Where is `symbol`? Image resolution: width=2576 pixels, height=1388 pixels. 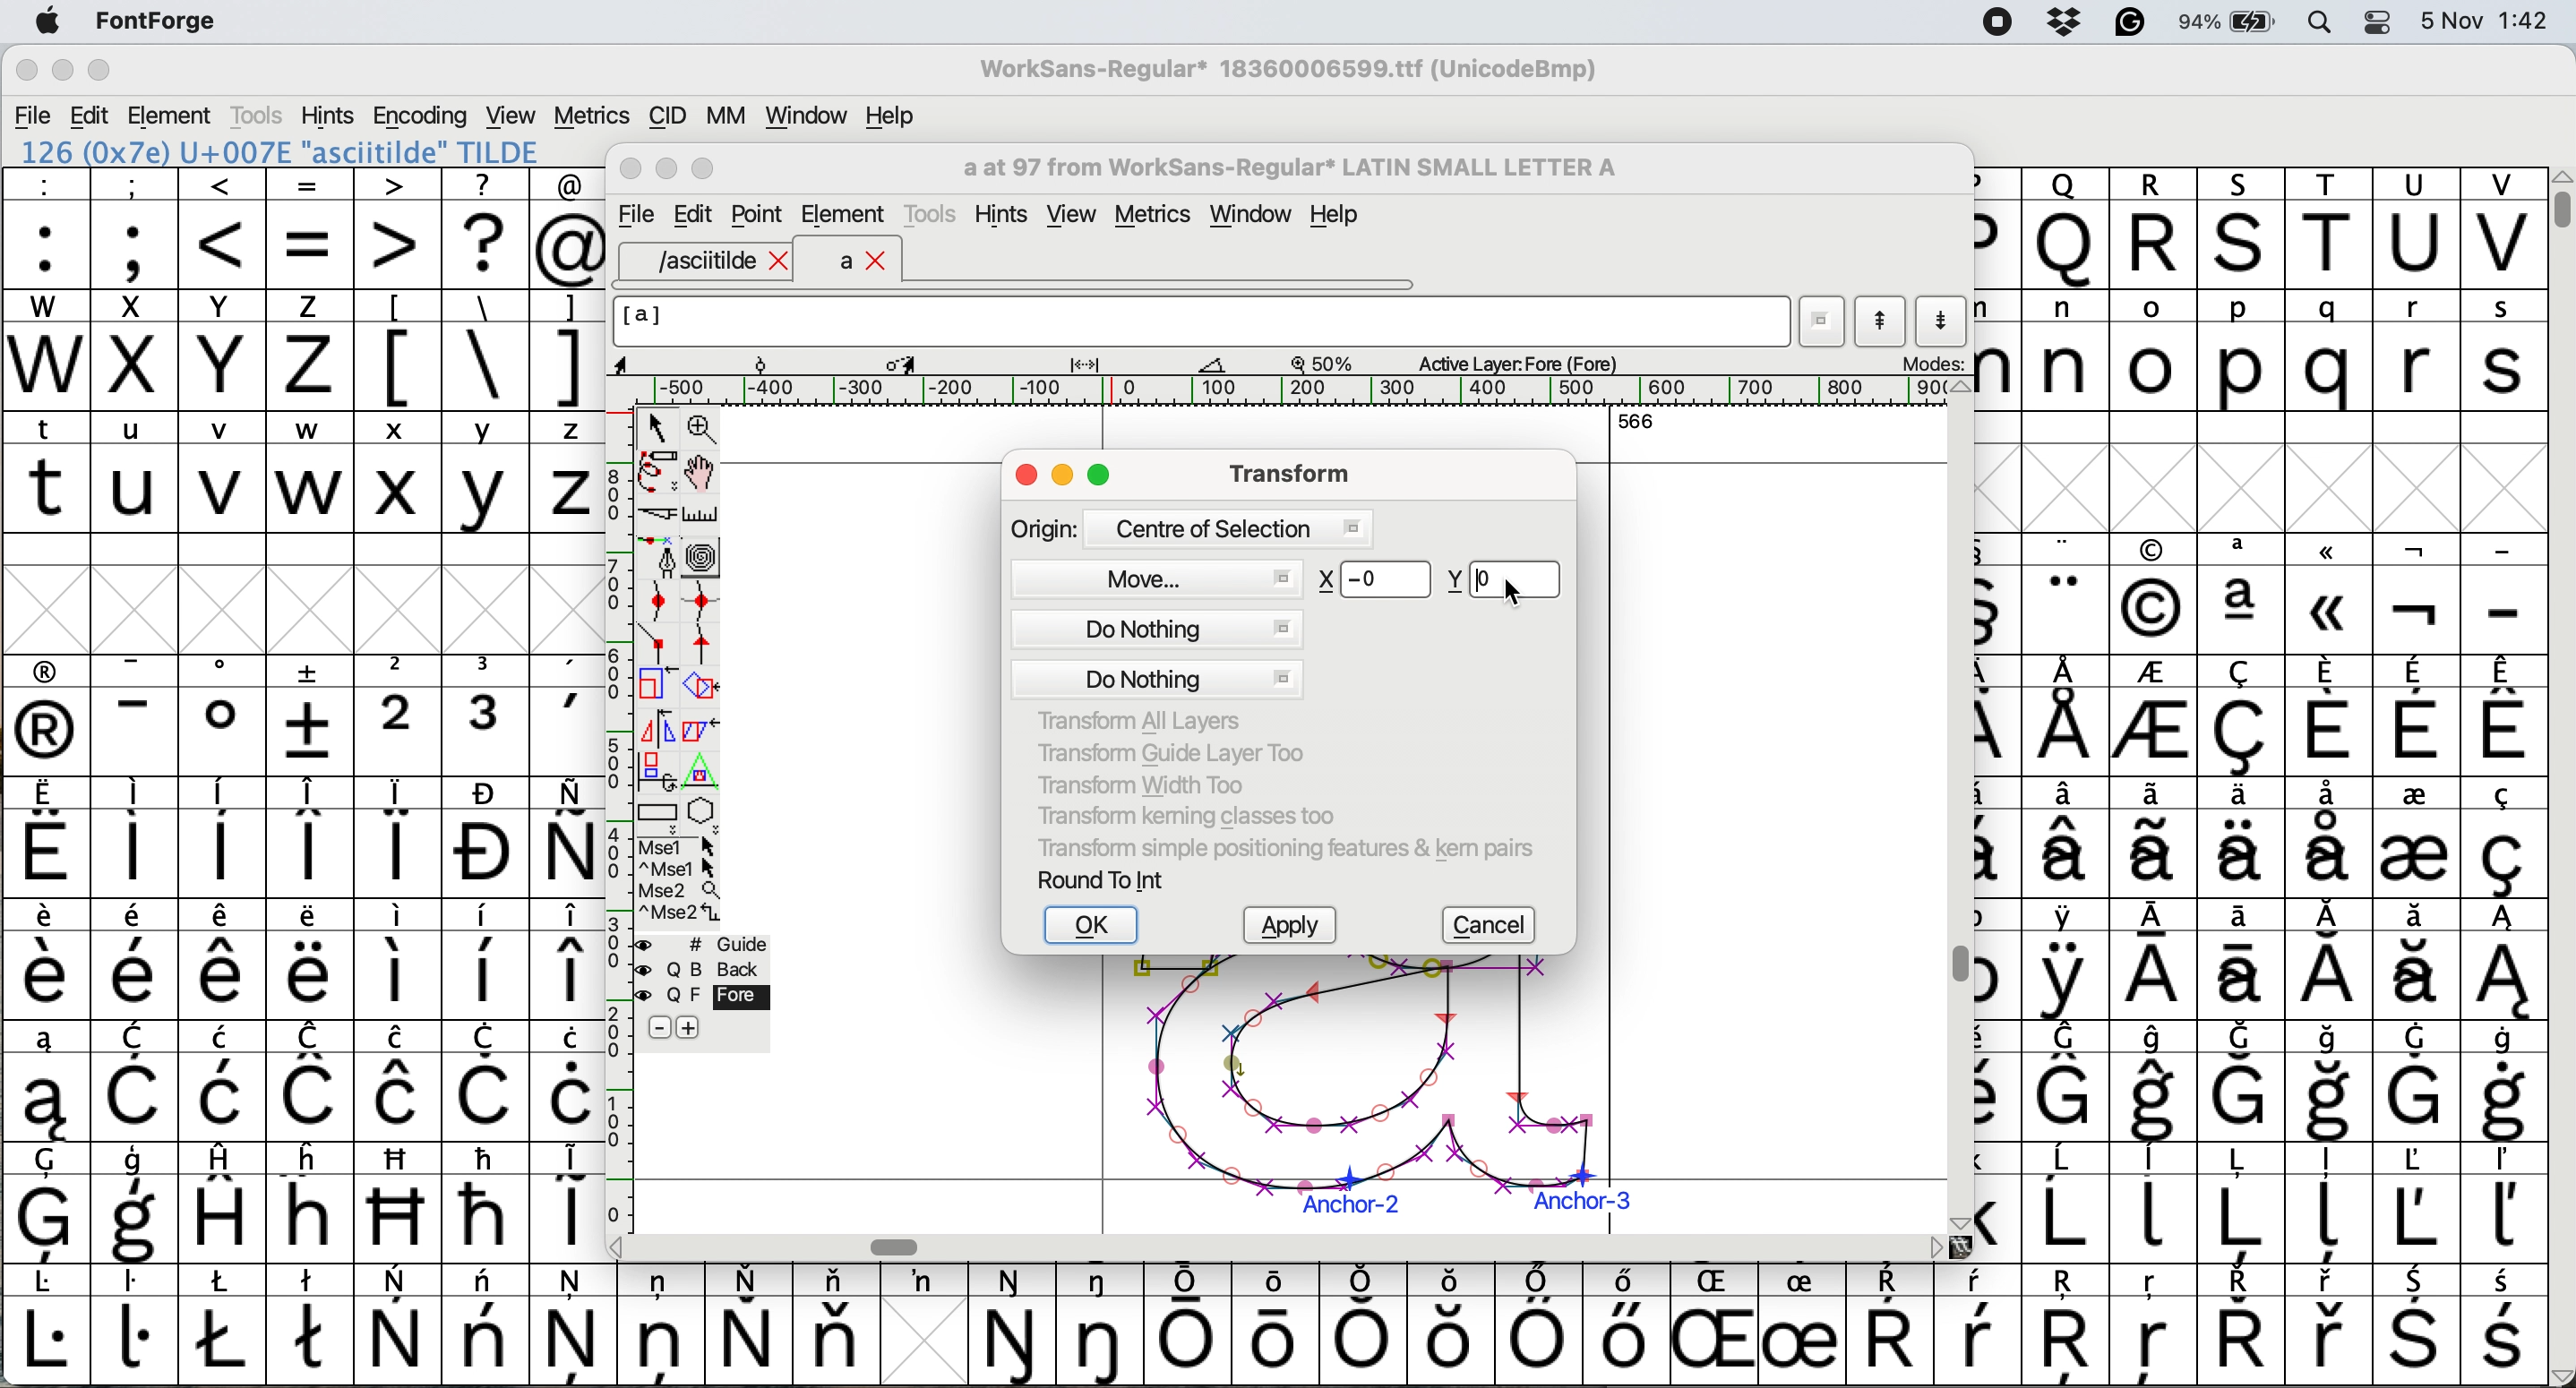
symbol is located at coordinates (1014, 1326).